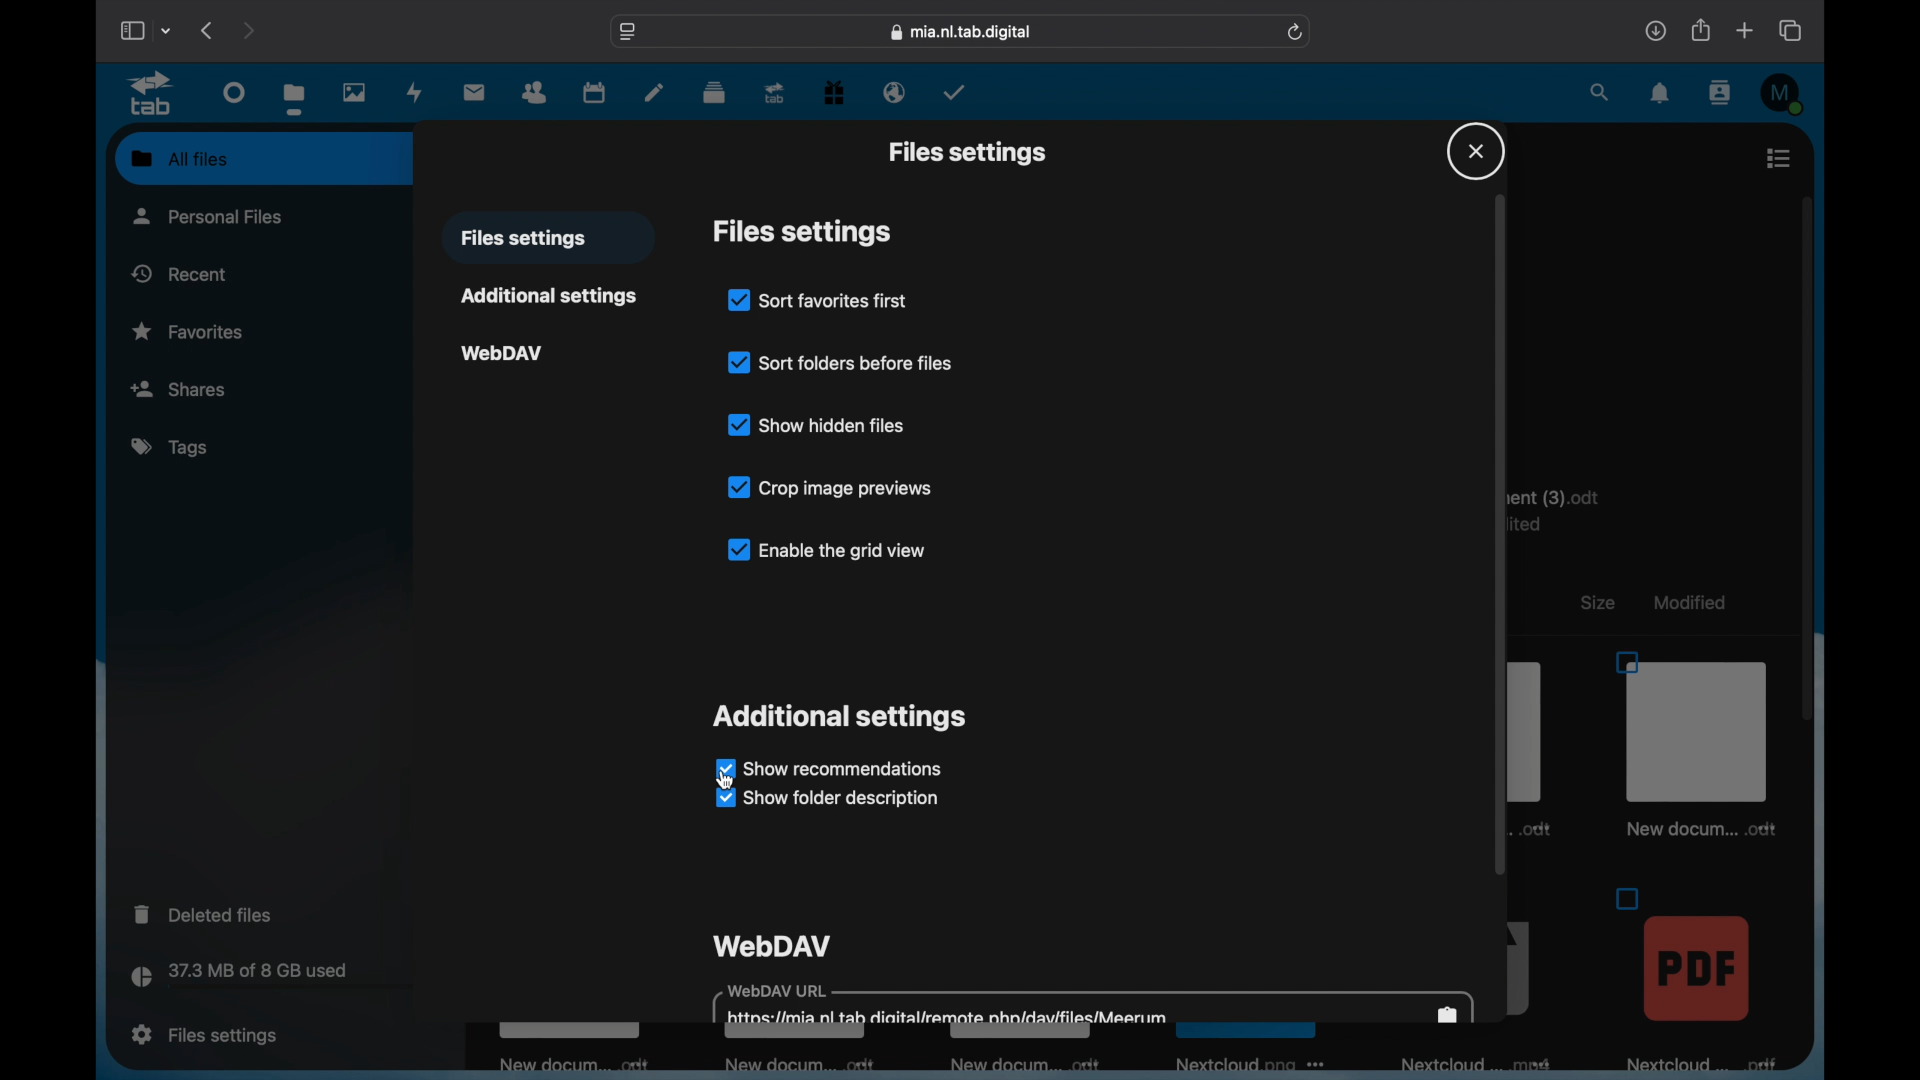 The image size is (1920, 1080). I want to click on list view, so click(1777, 157).